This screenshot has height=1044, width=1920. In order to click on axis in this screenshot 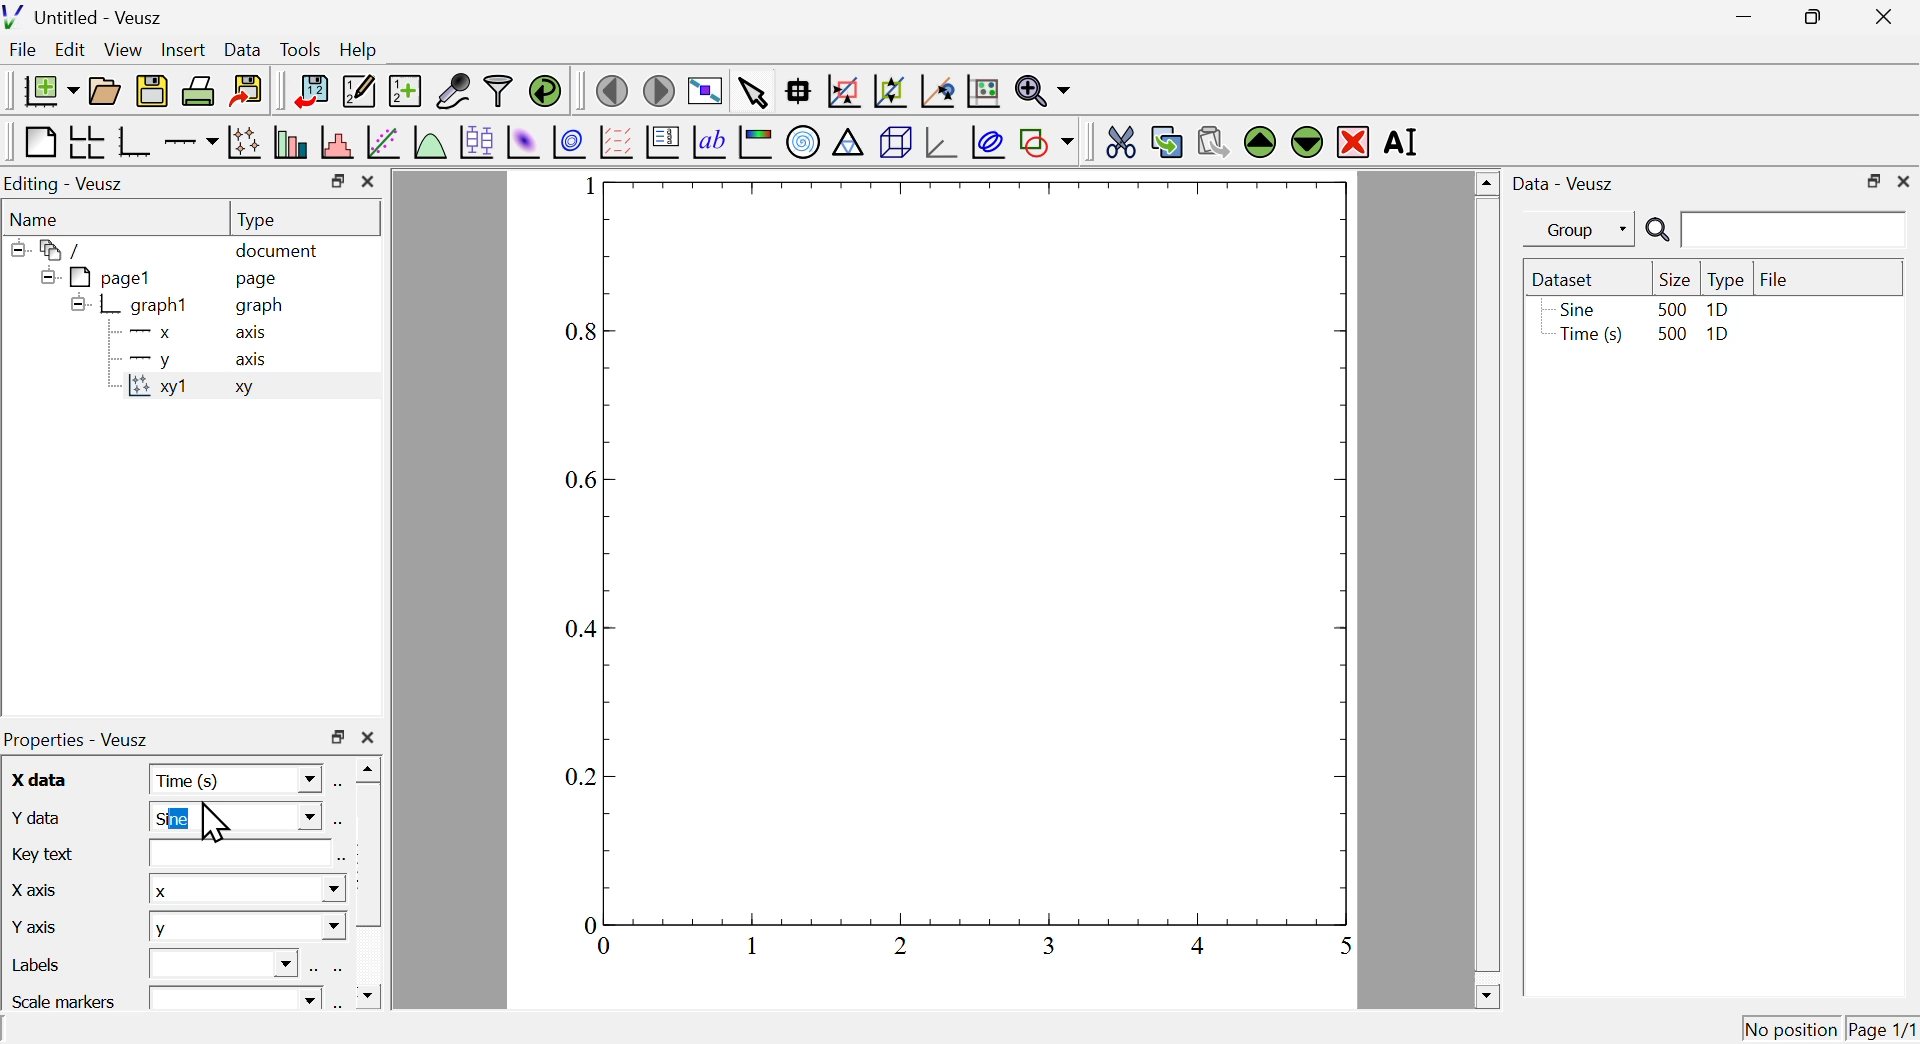, I will do `click(253, 334)`.